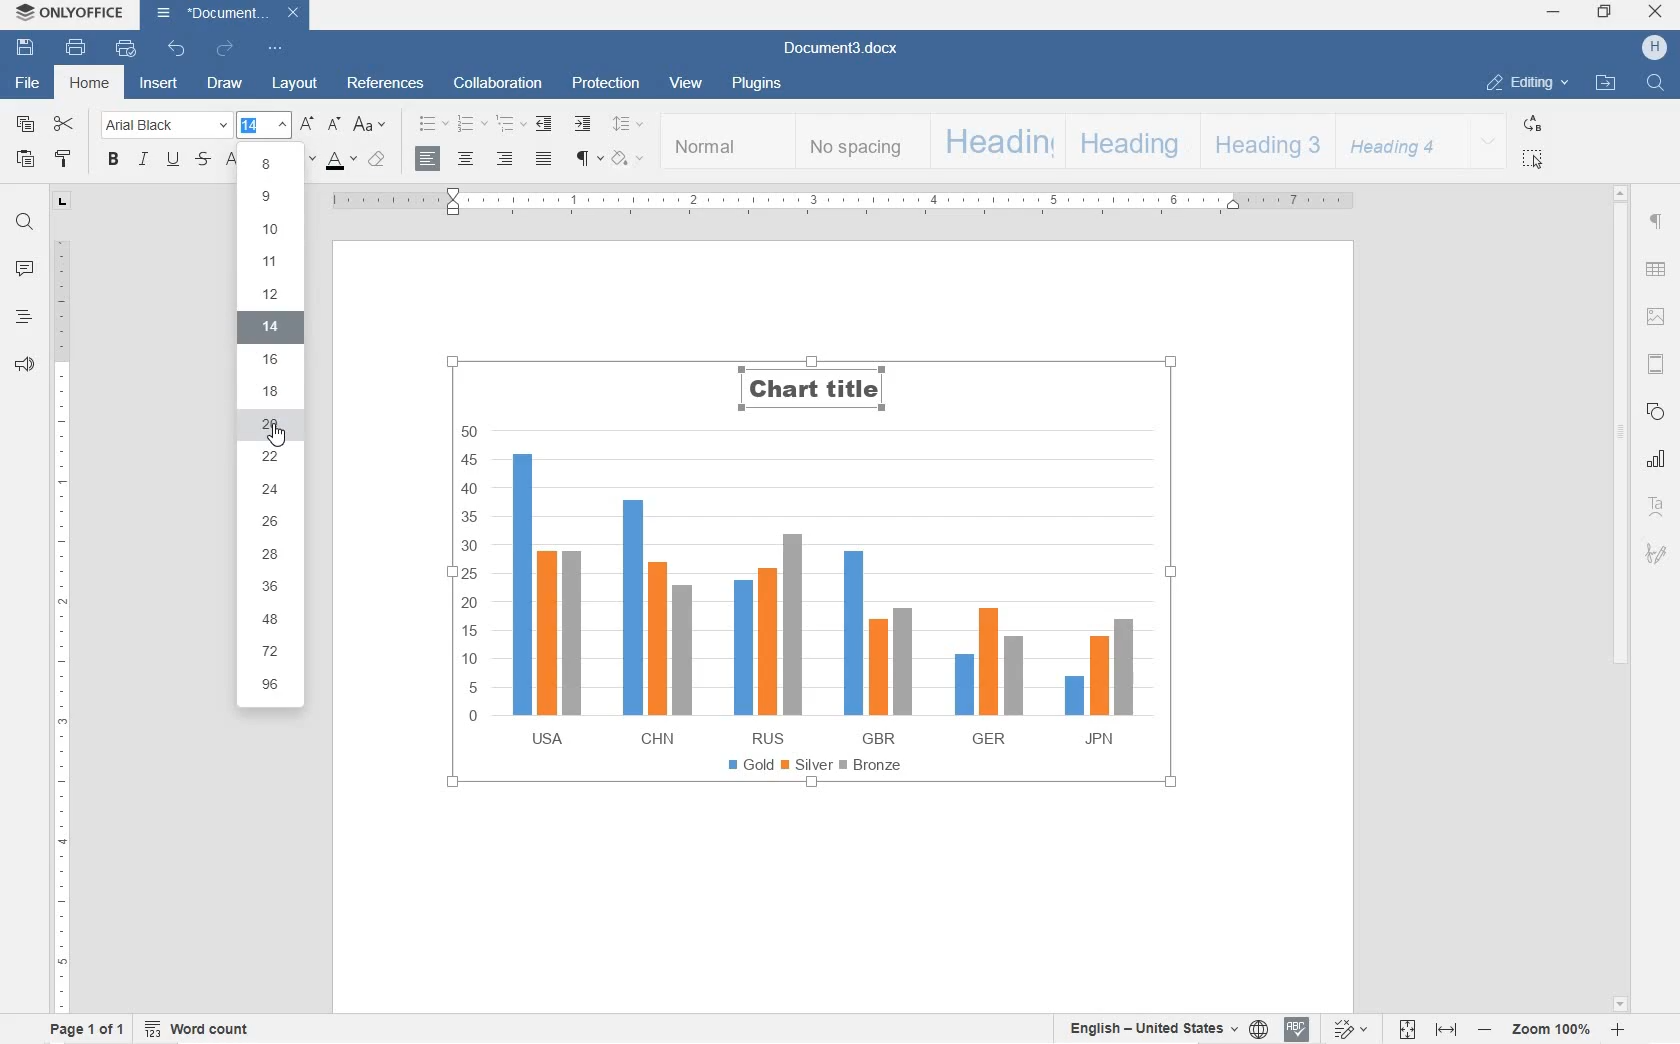 The image size is (1680, 1044). What do you see at coordinates (588, 160) in the screenshot?
I see `NON PRINTING CHARACTERS` at bounding box center [588, 160].